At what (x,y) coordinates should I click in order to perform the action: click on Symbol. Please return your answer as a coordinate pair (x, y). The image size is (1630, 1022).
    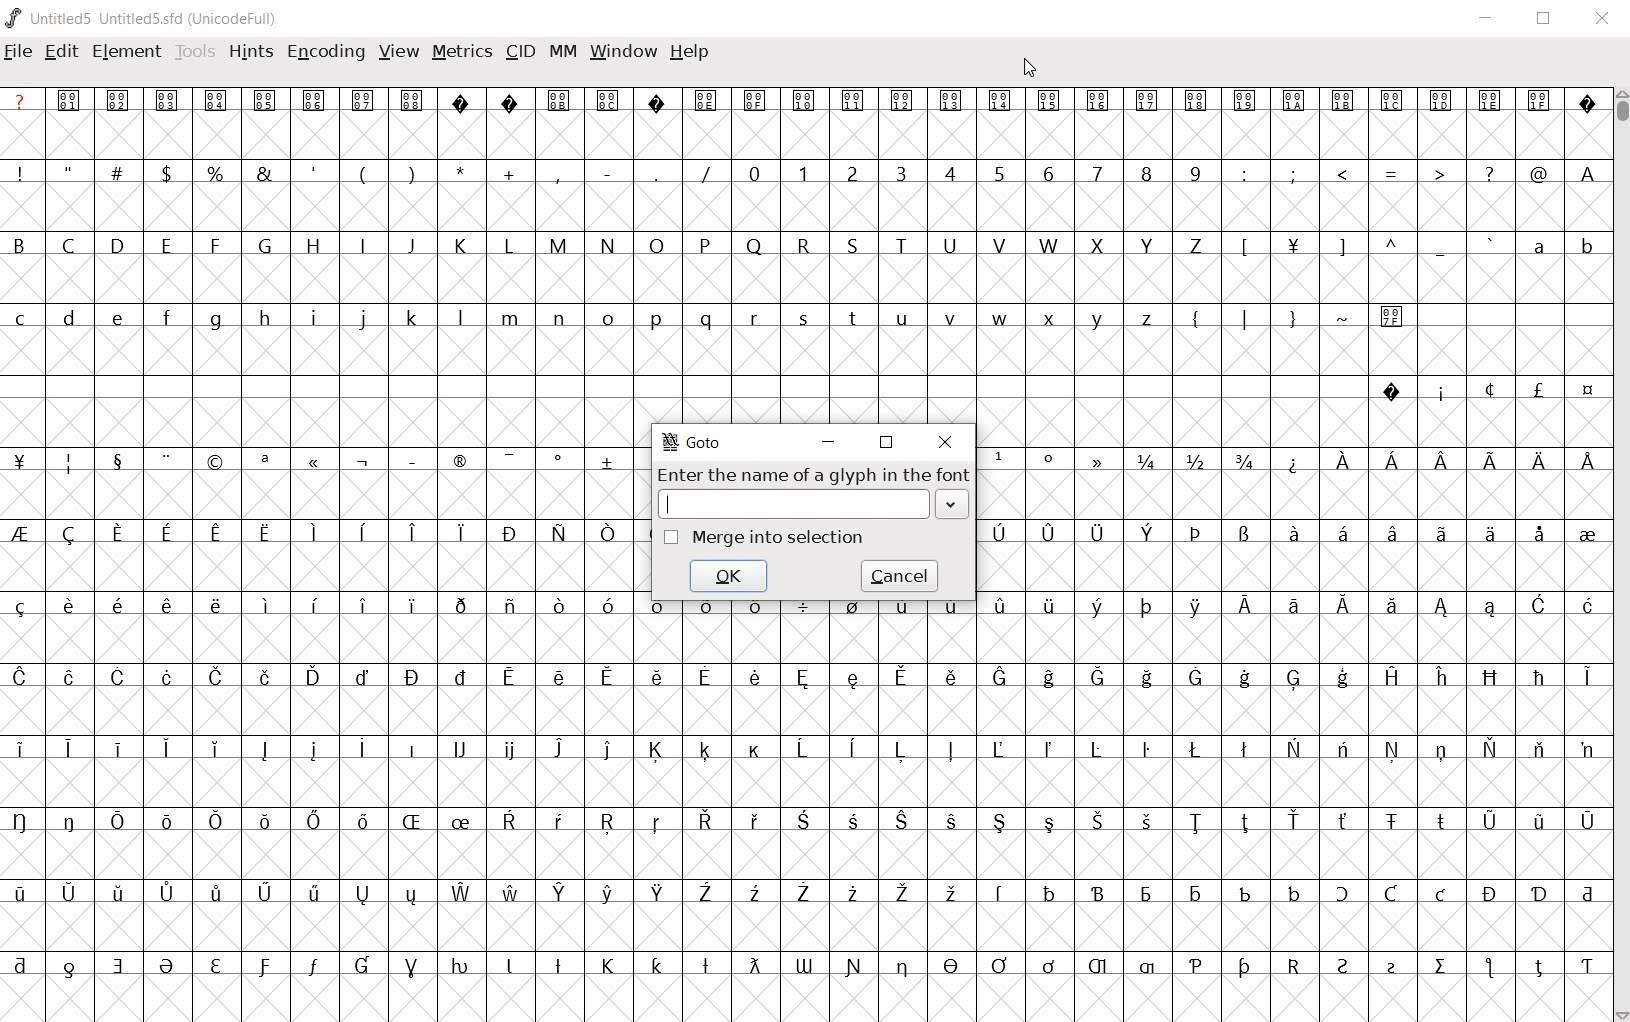
    Looking at the image, I should click on (755, 676).